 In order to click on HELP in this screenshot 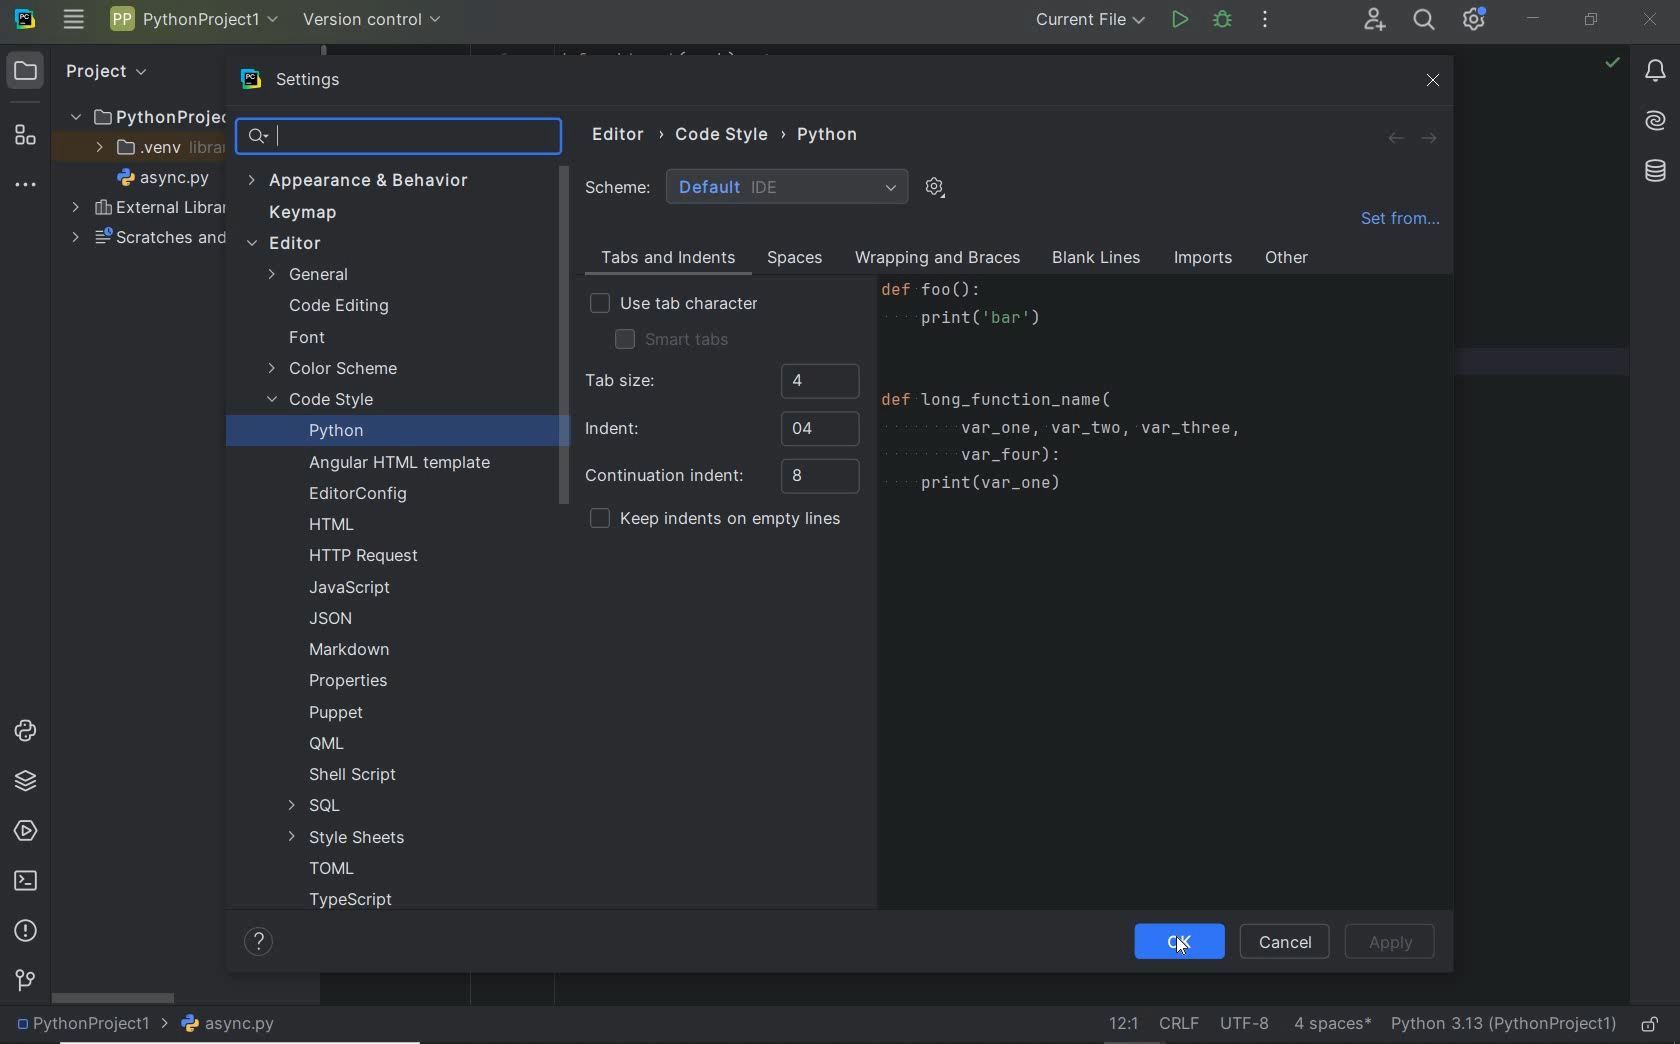, I will do `click(261, 941)`.